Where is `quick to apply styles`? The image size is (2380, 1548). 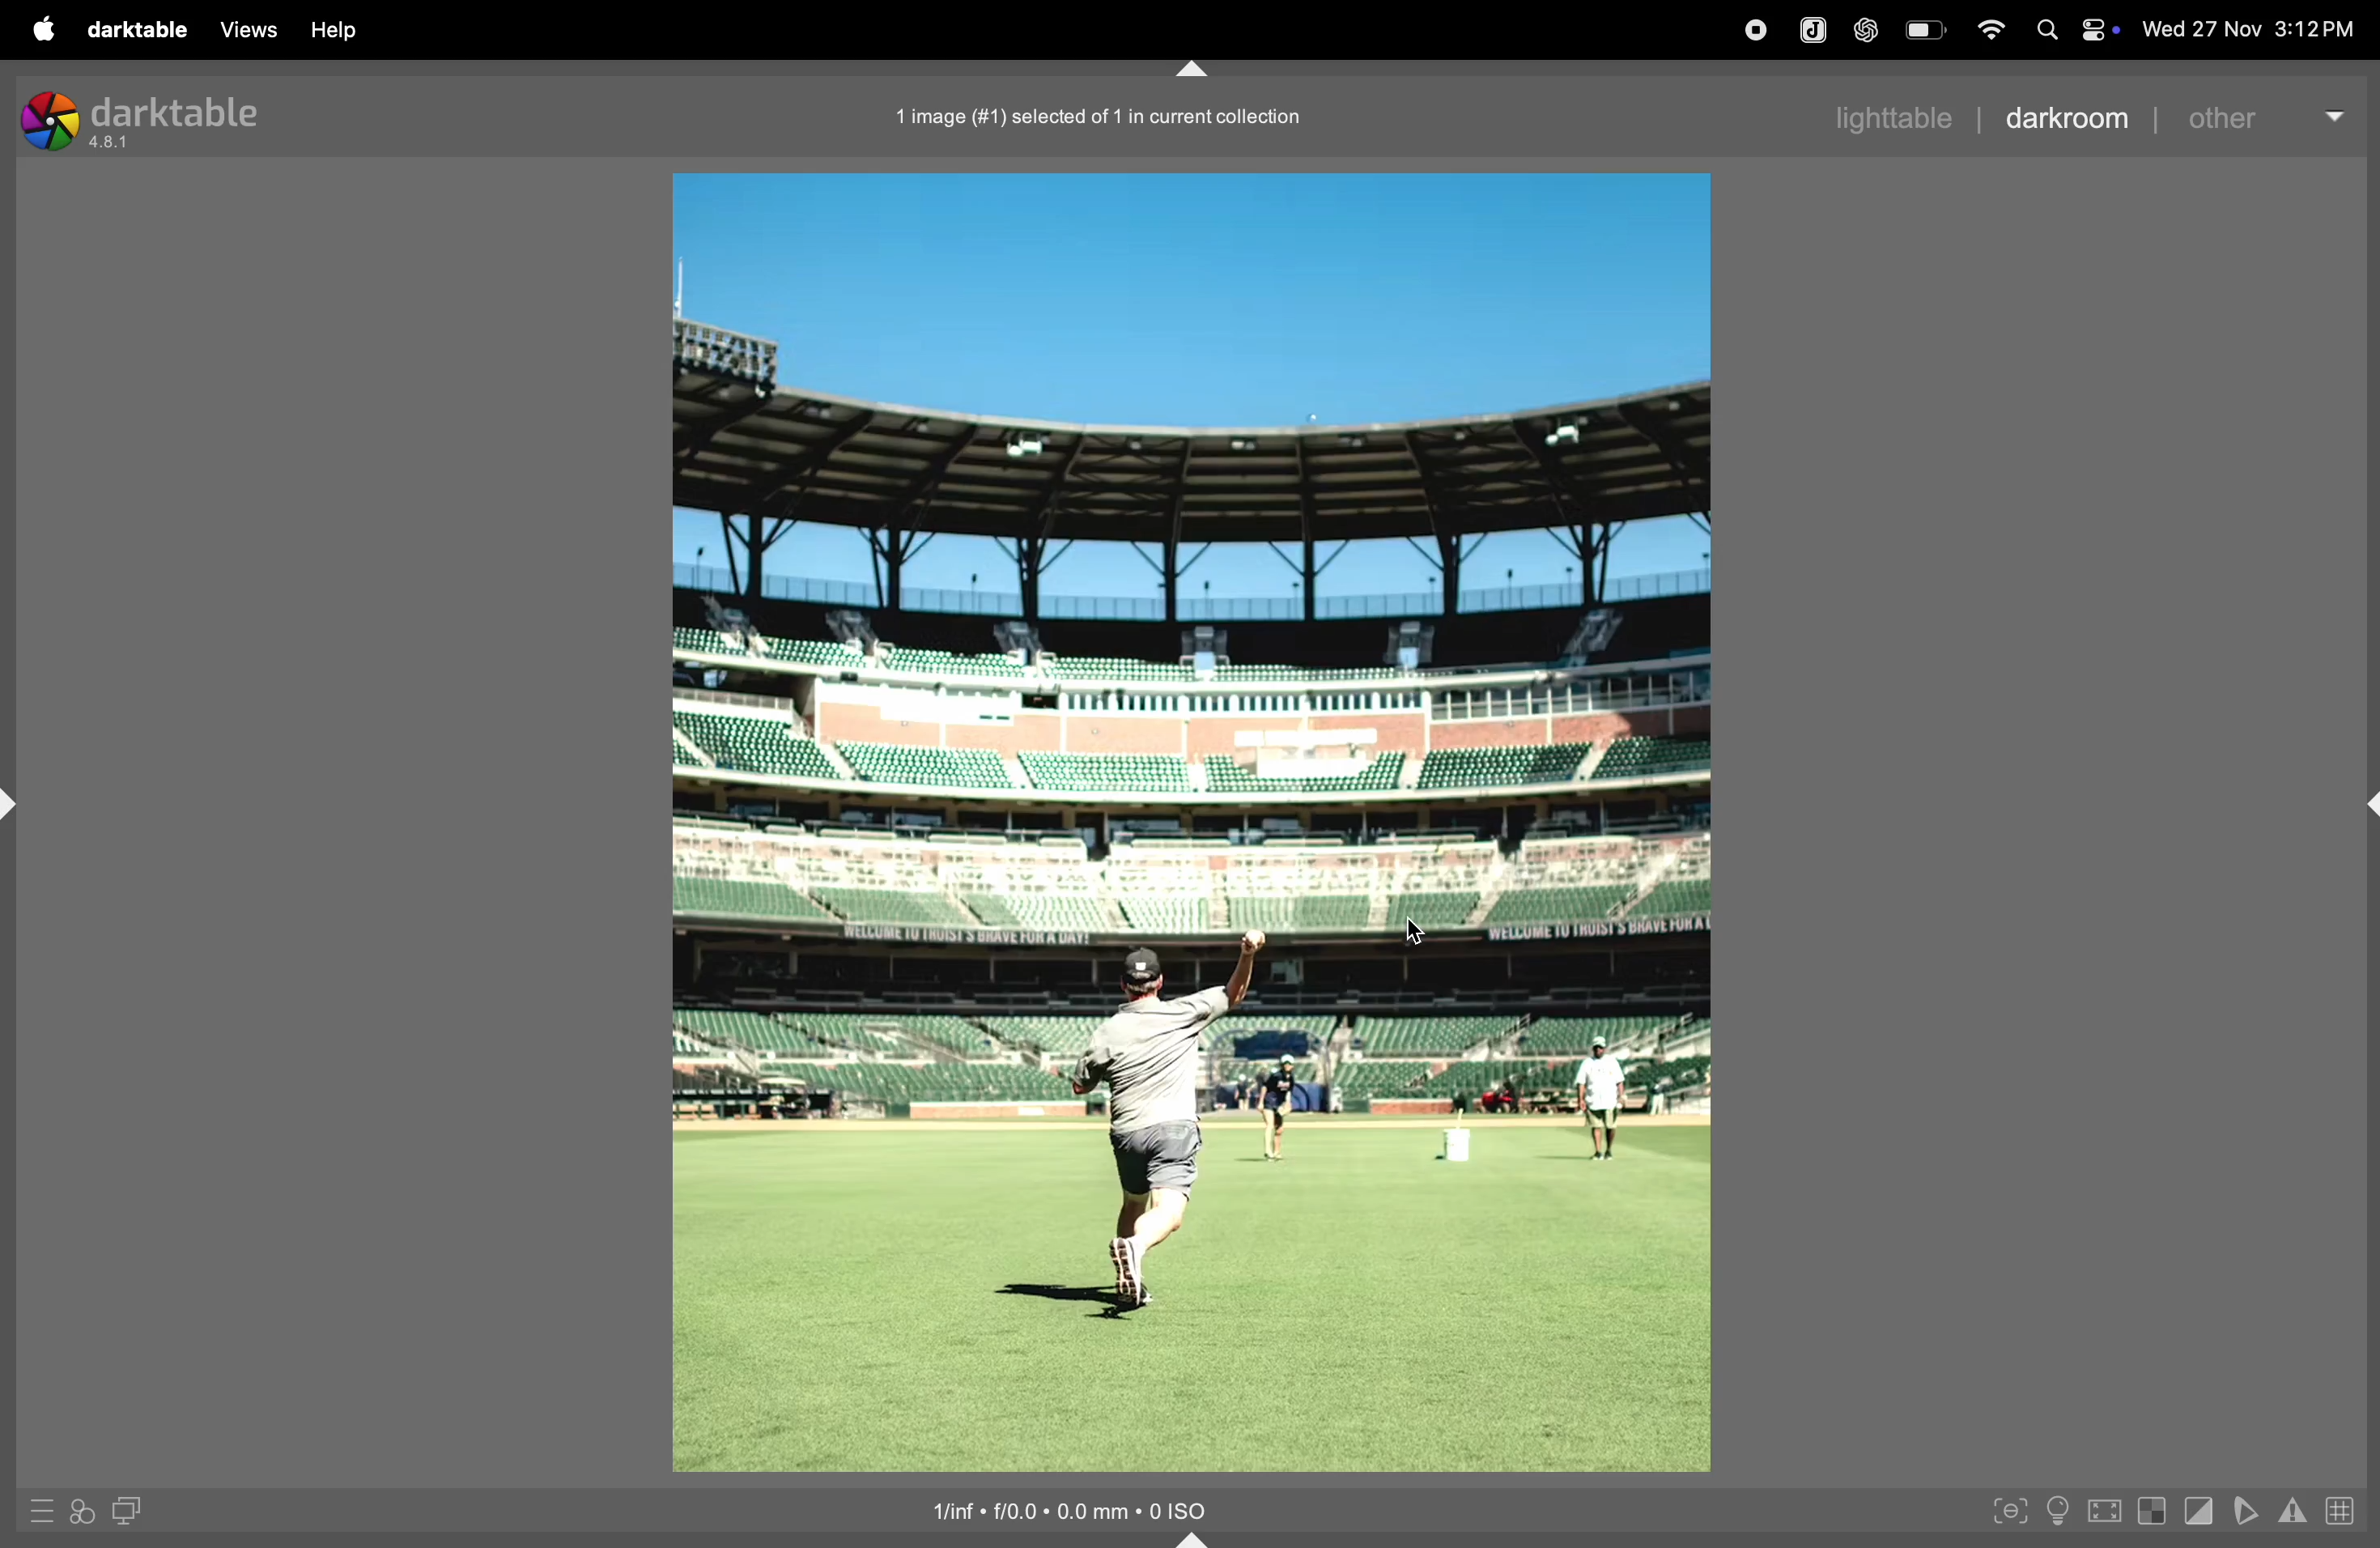 quick to apply styles is located at coordinates (82, 1514).